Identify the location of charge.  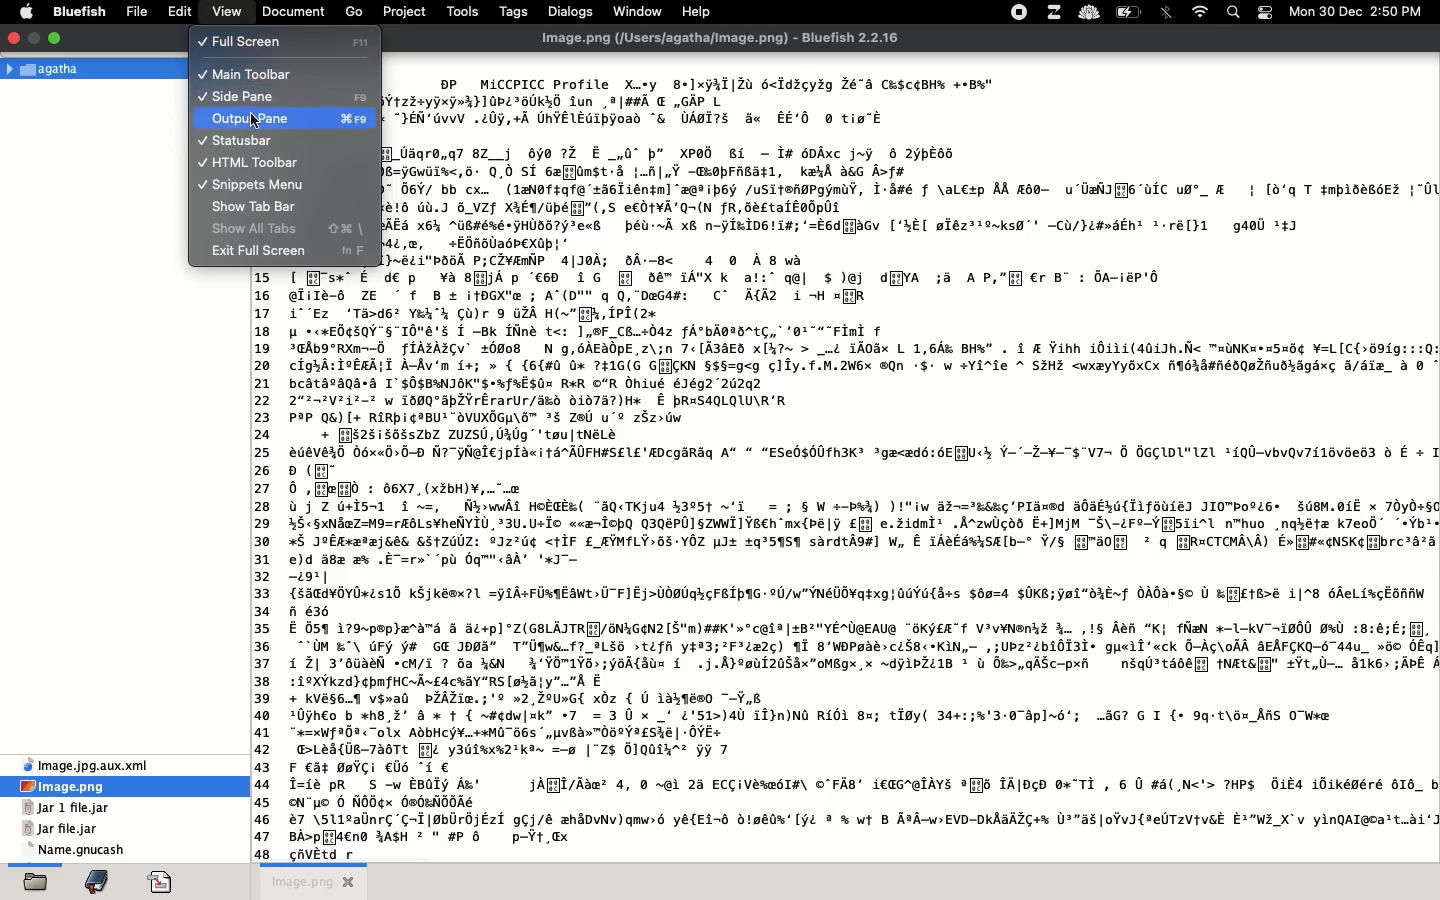
(1129, 12).